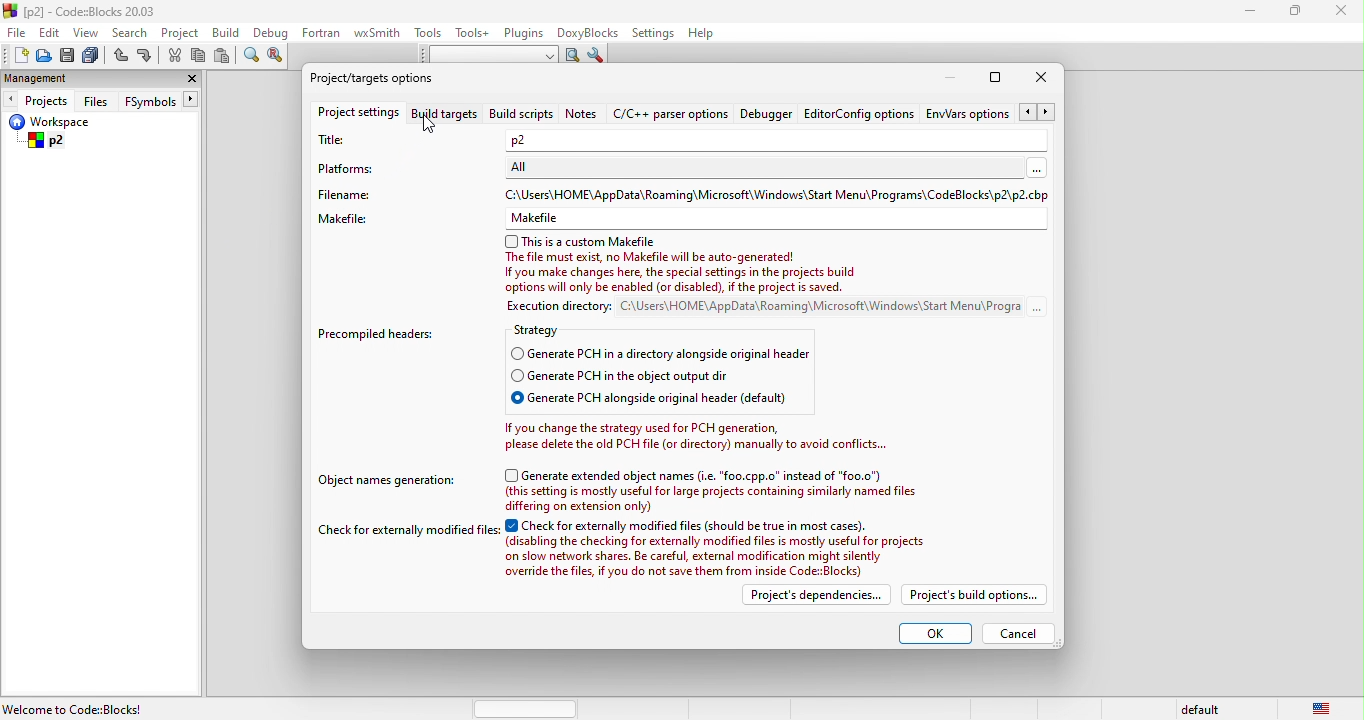 This screenshot has width=1364, height=720. What do you see at coordinates (671, 113) in the screenshot?
I see `c\c++parser option` at bounding box center [671, 113].